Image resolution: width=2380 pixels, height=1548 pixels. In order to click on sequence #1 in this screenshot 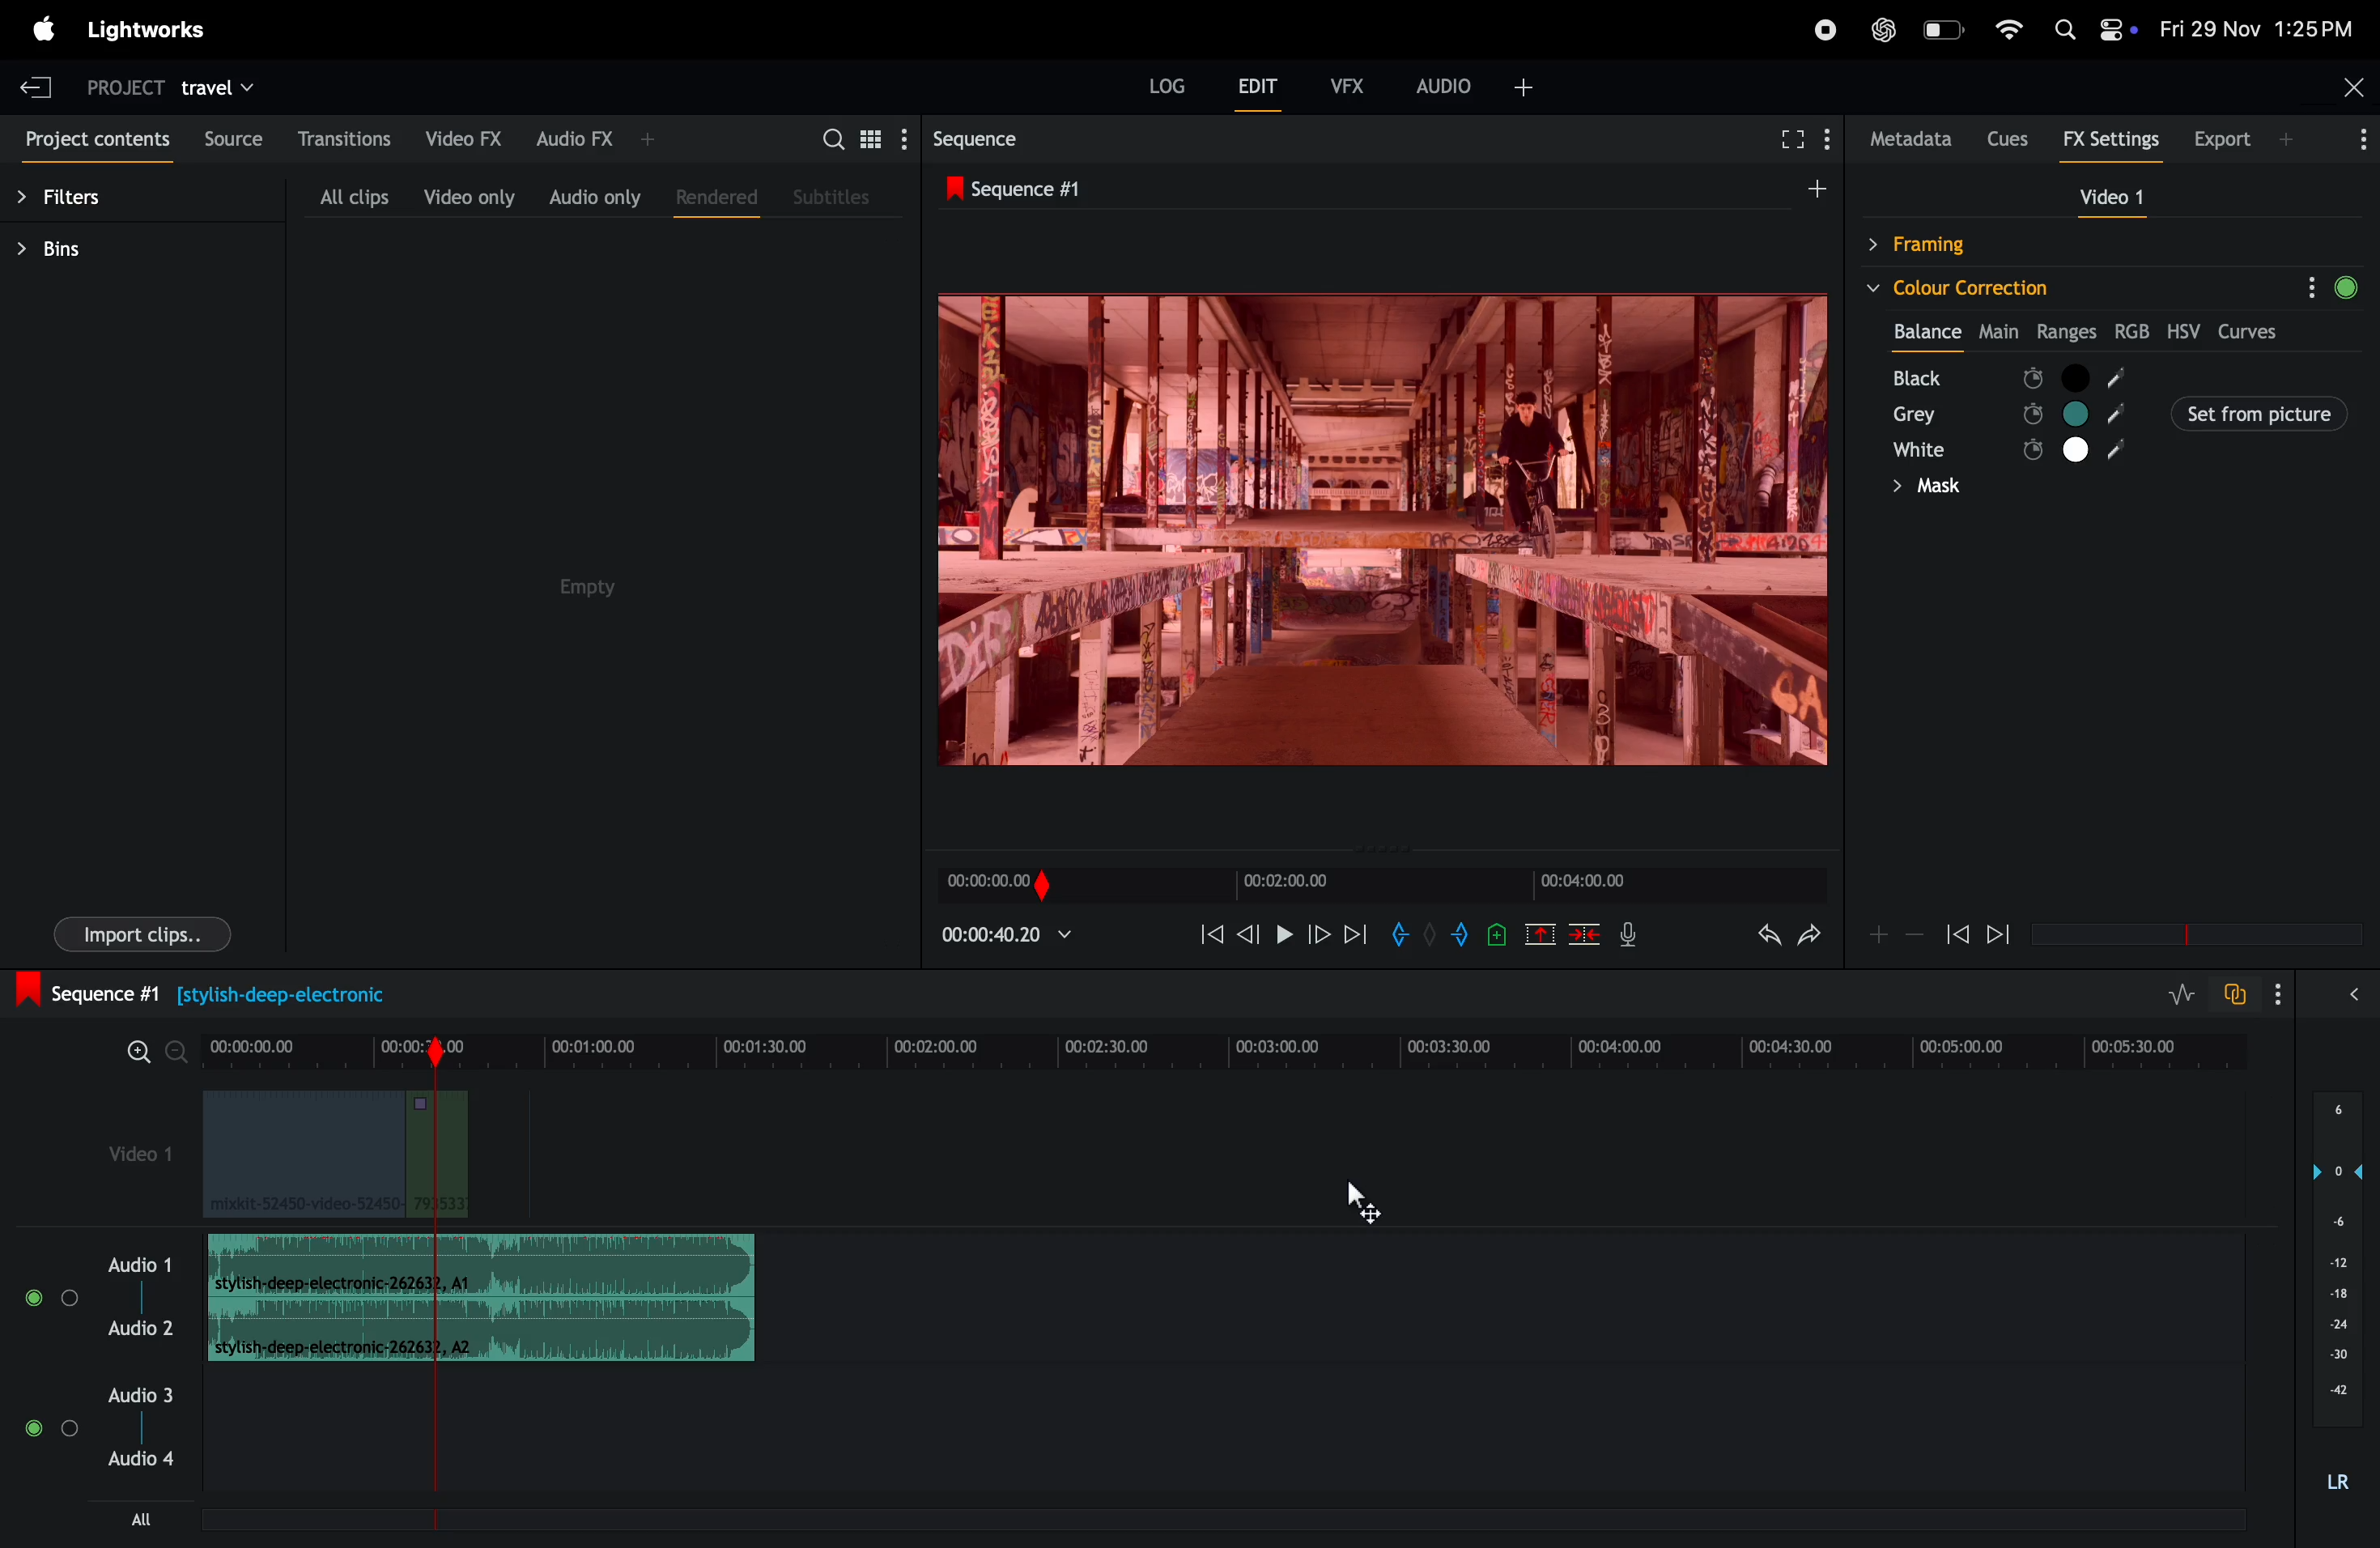, I will do `click(221, 991)`.